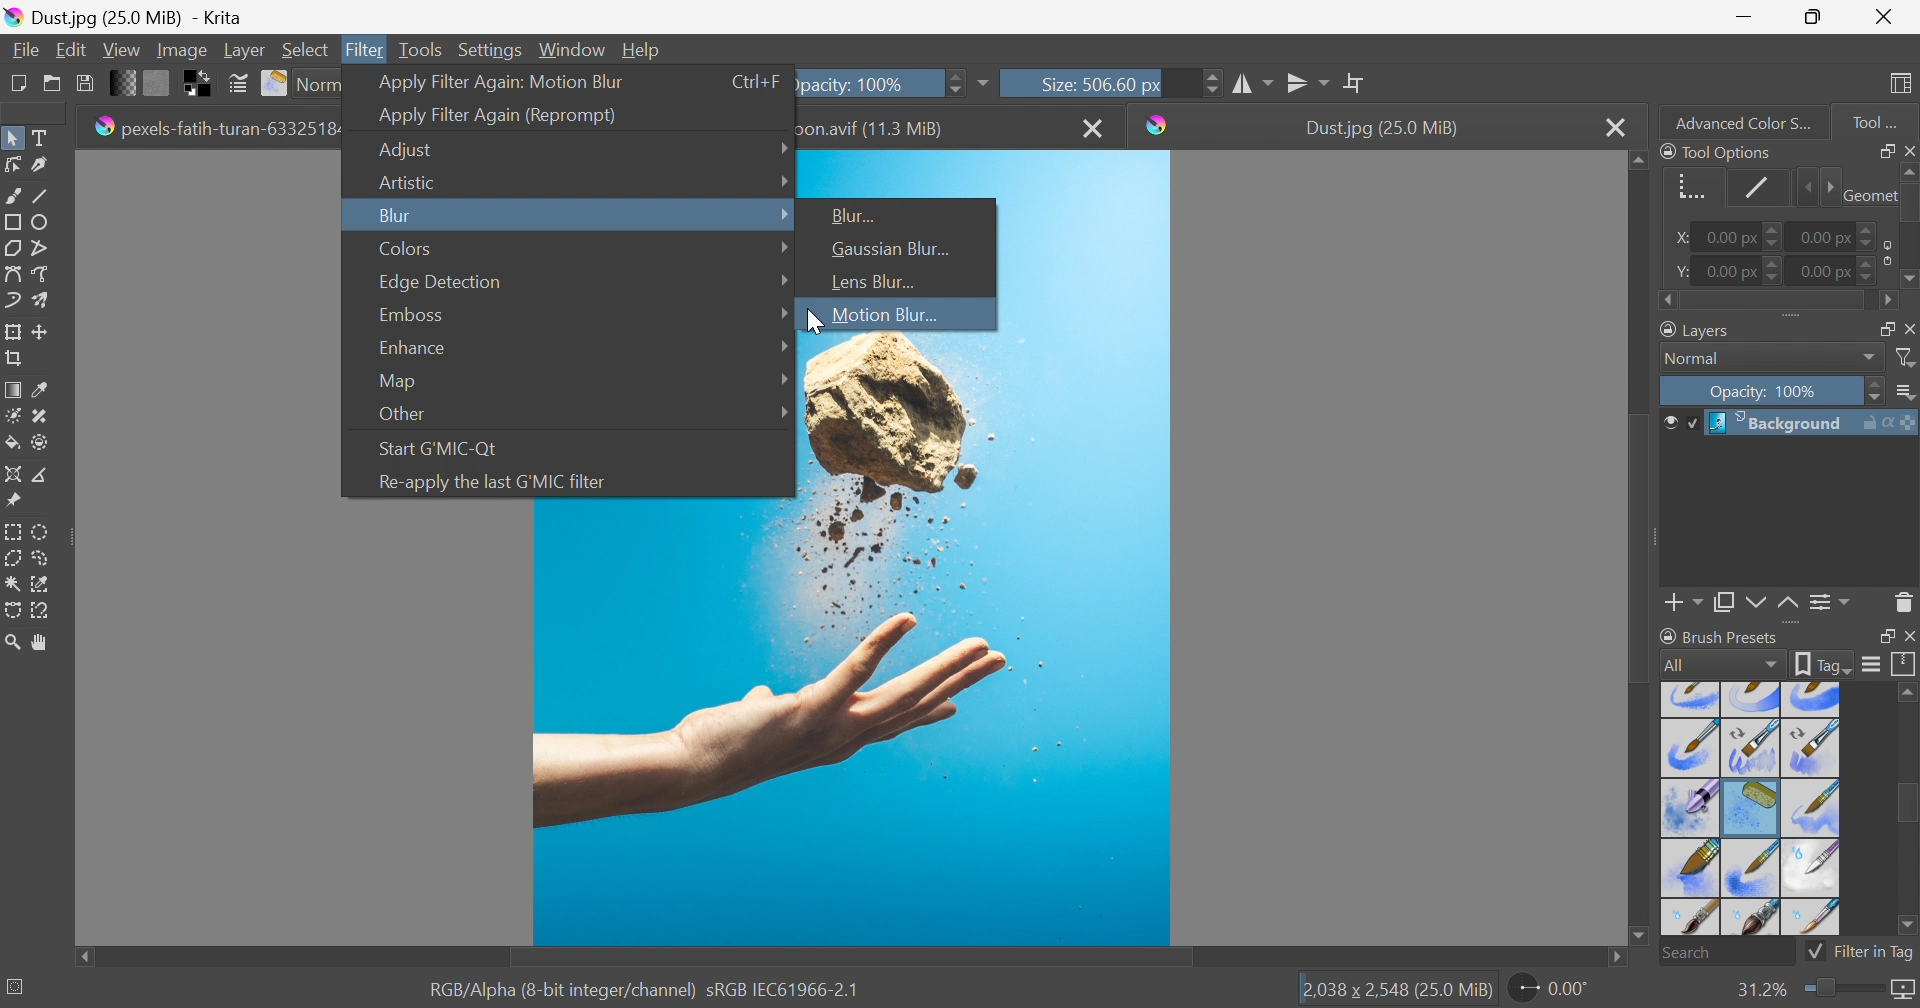 The image size is (1920, 1008). I want to click on Size: 506.60 px, so click(1068, 82).